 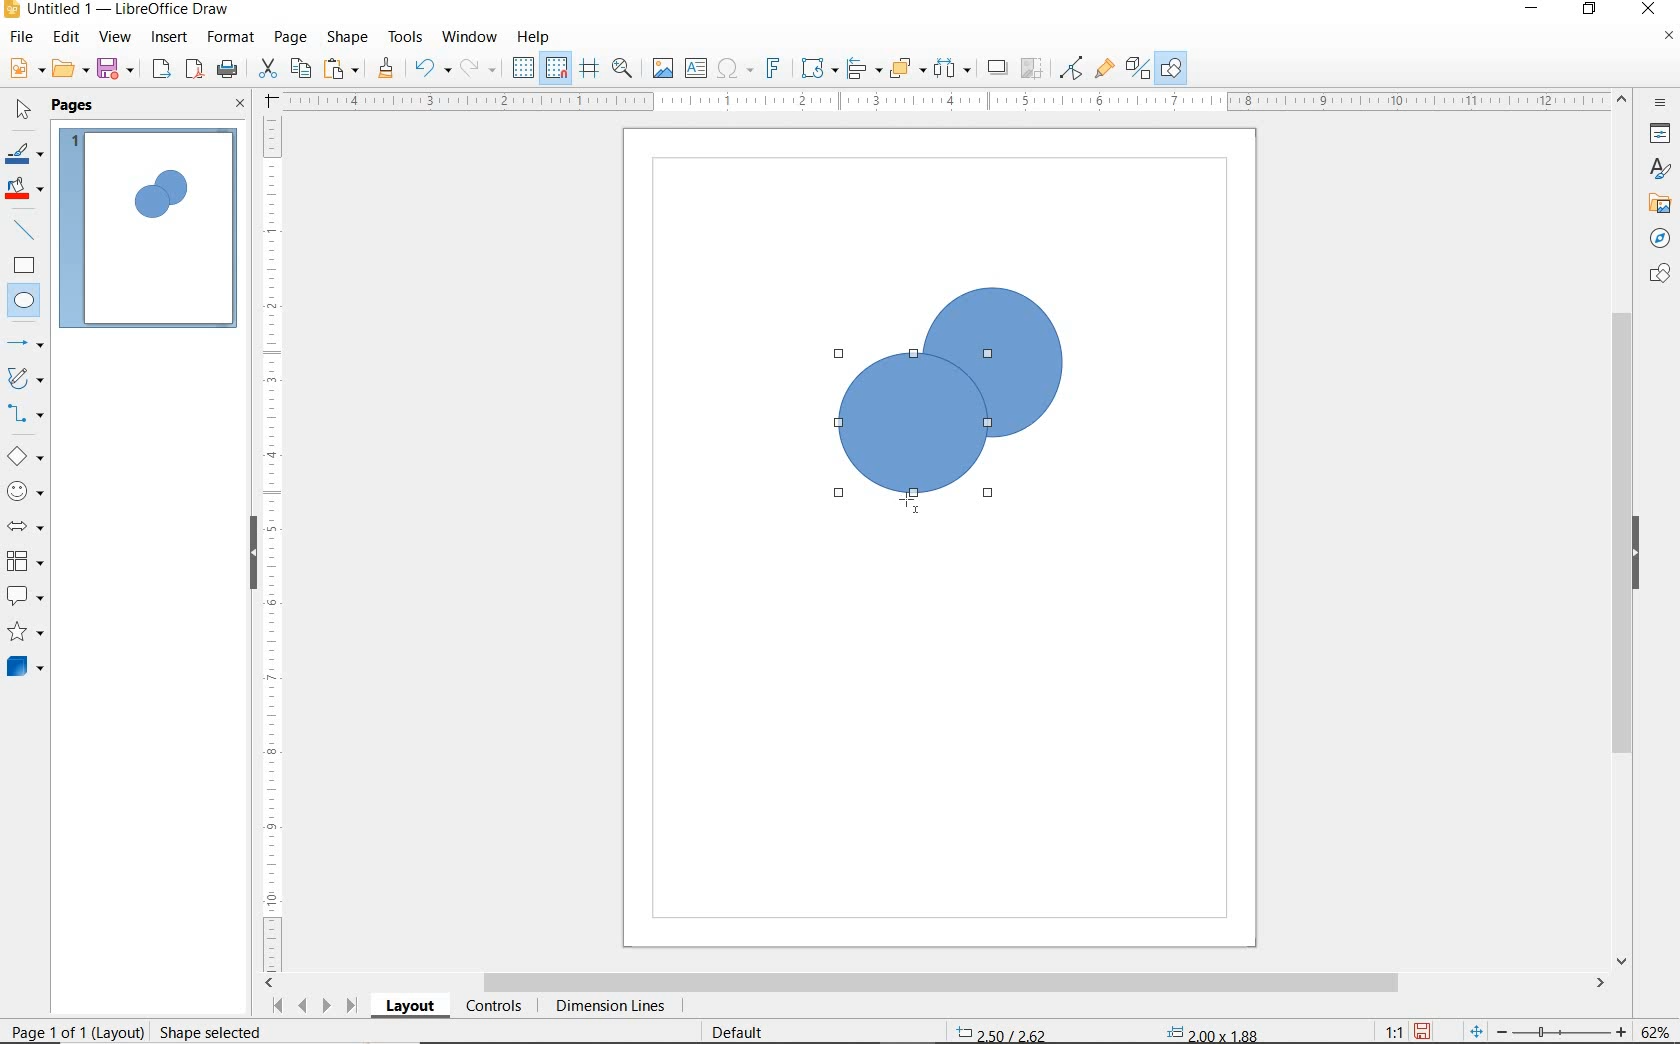 I want to click on HELP, so click(x=534, y=37).